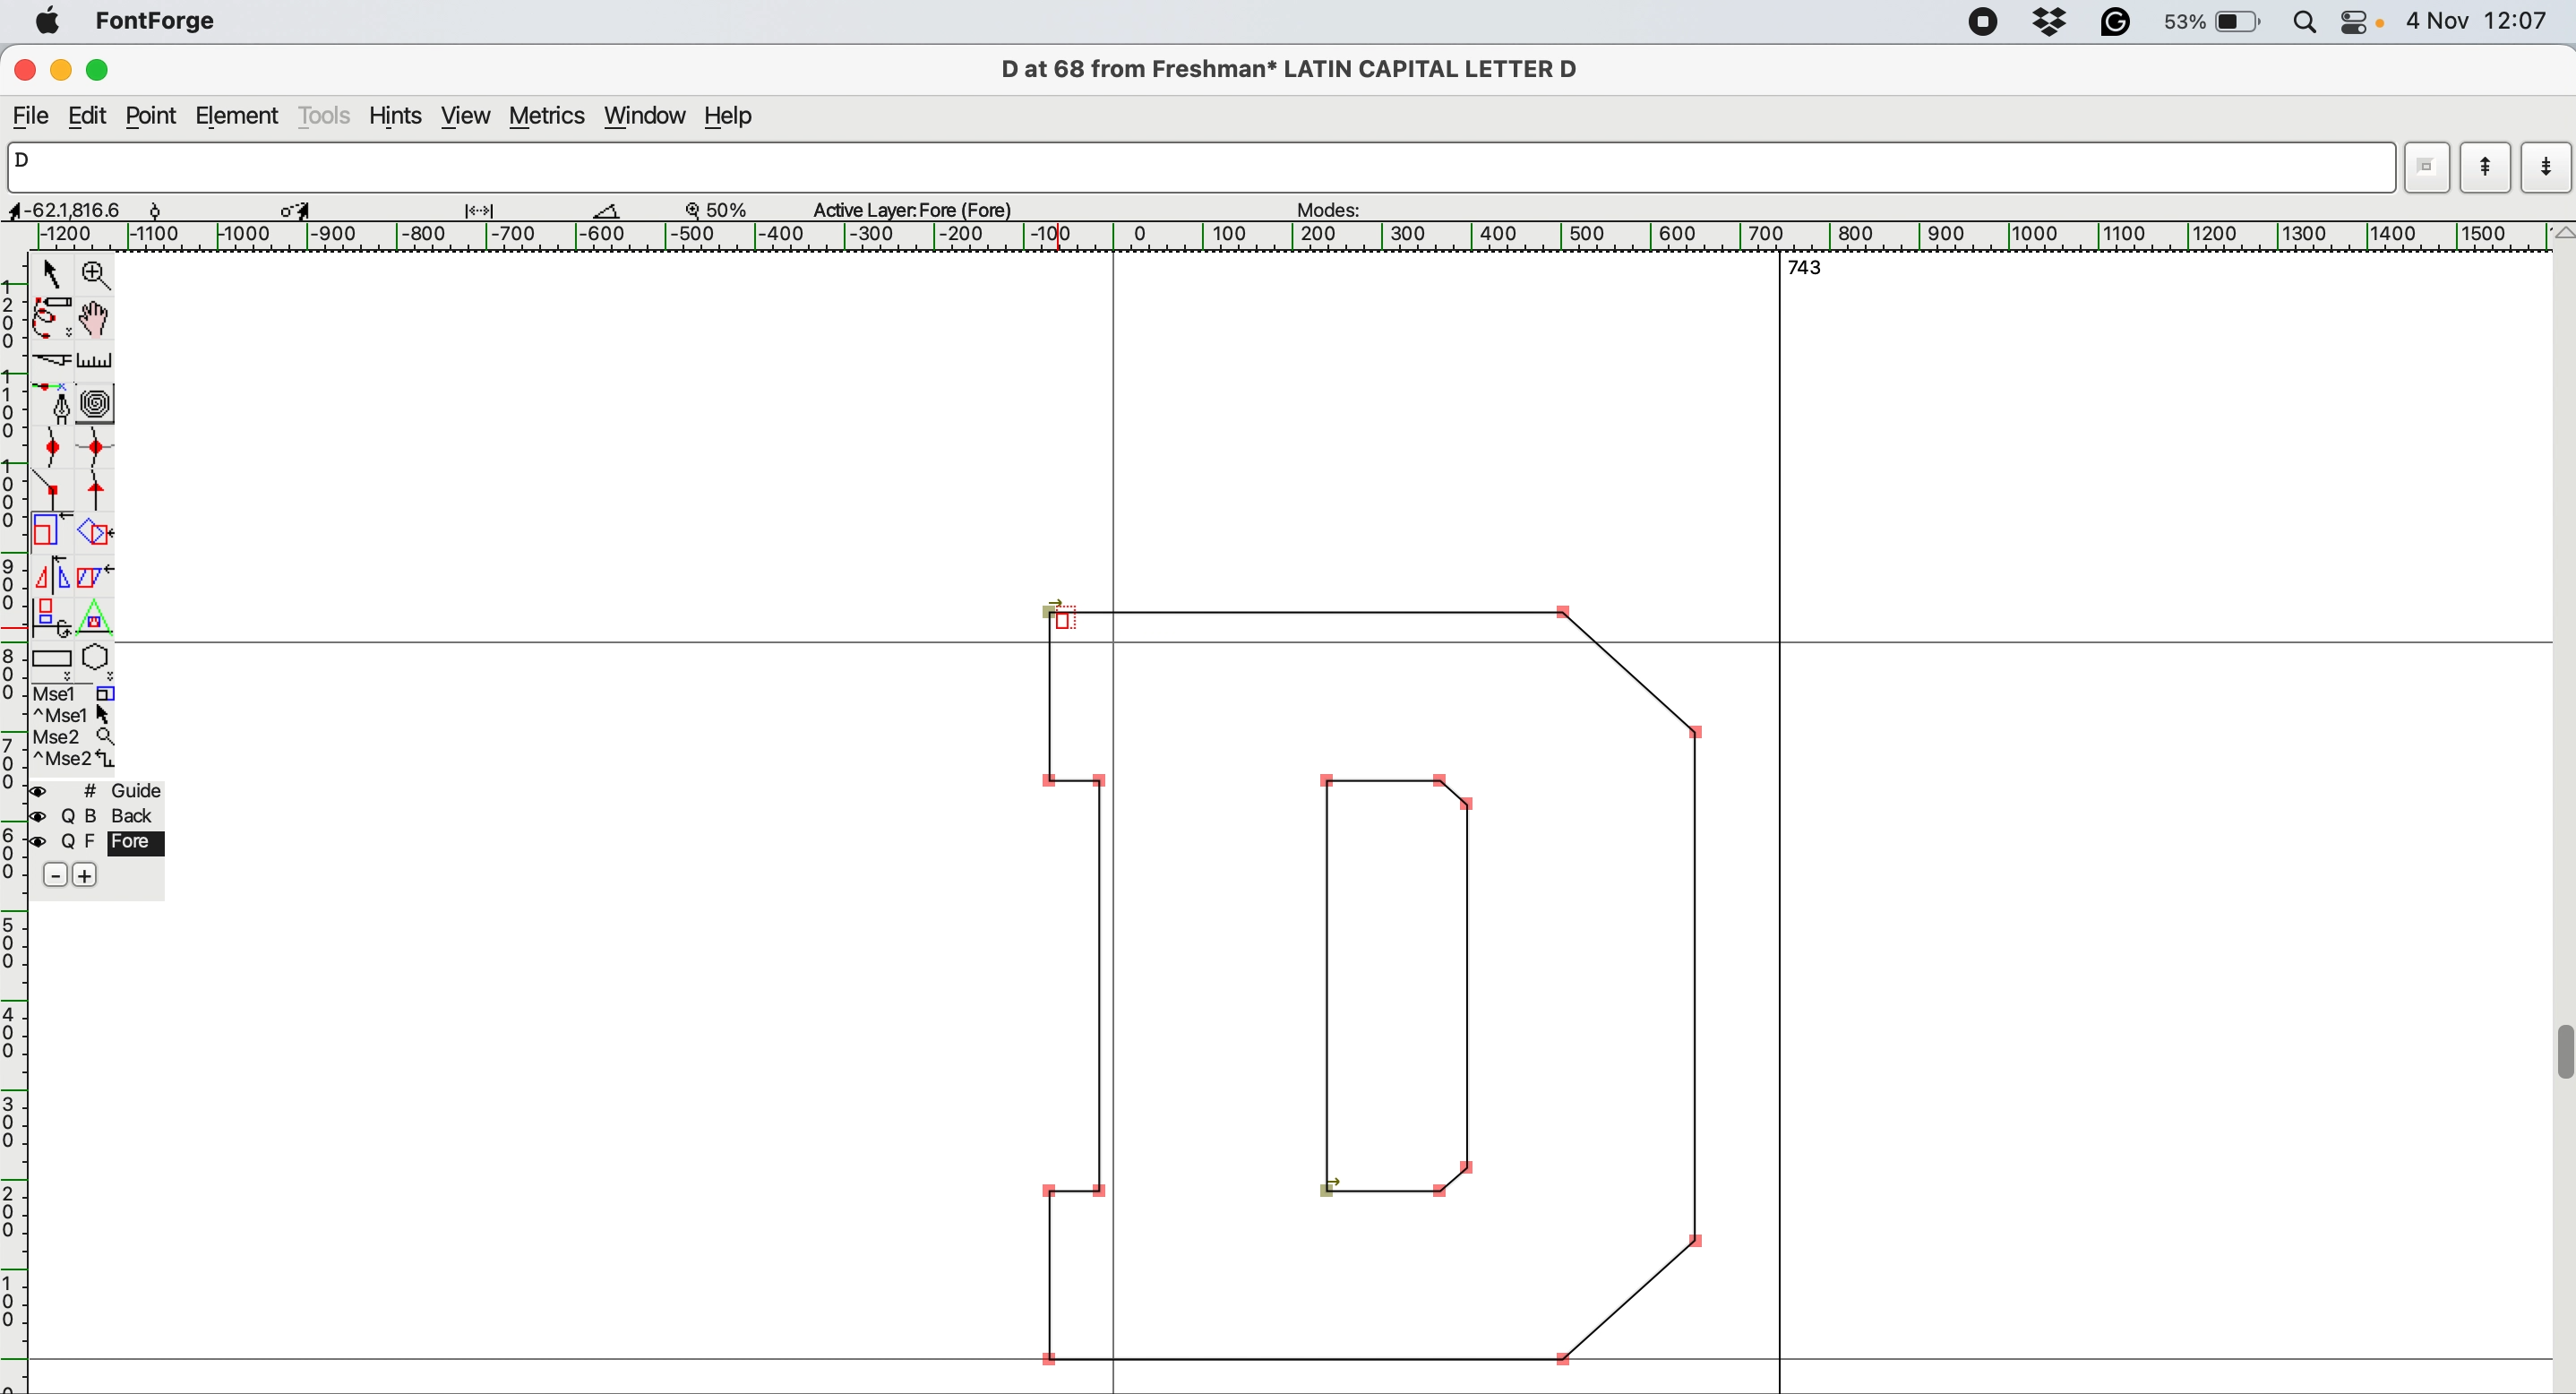 Image resolution: width=2576 pixels, height=1394 pixels. I want to click on draw freehand curve, so click(52, 317).